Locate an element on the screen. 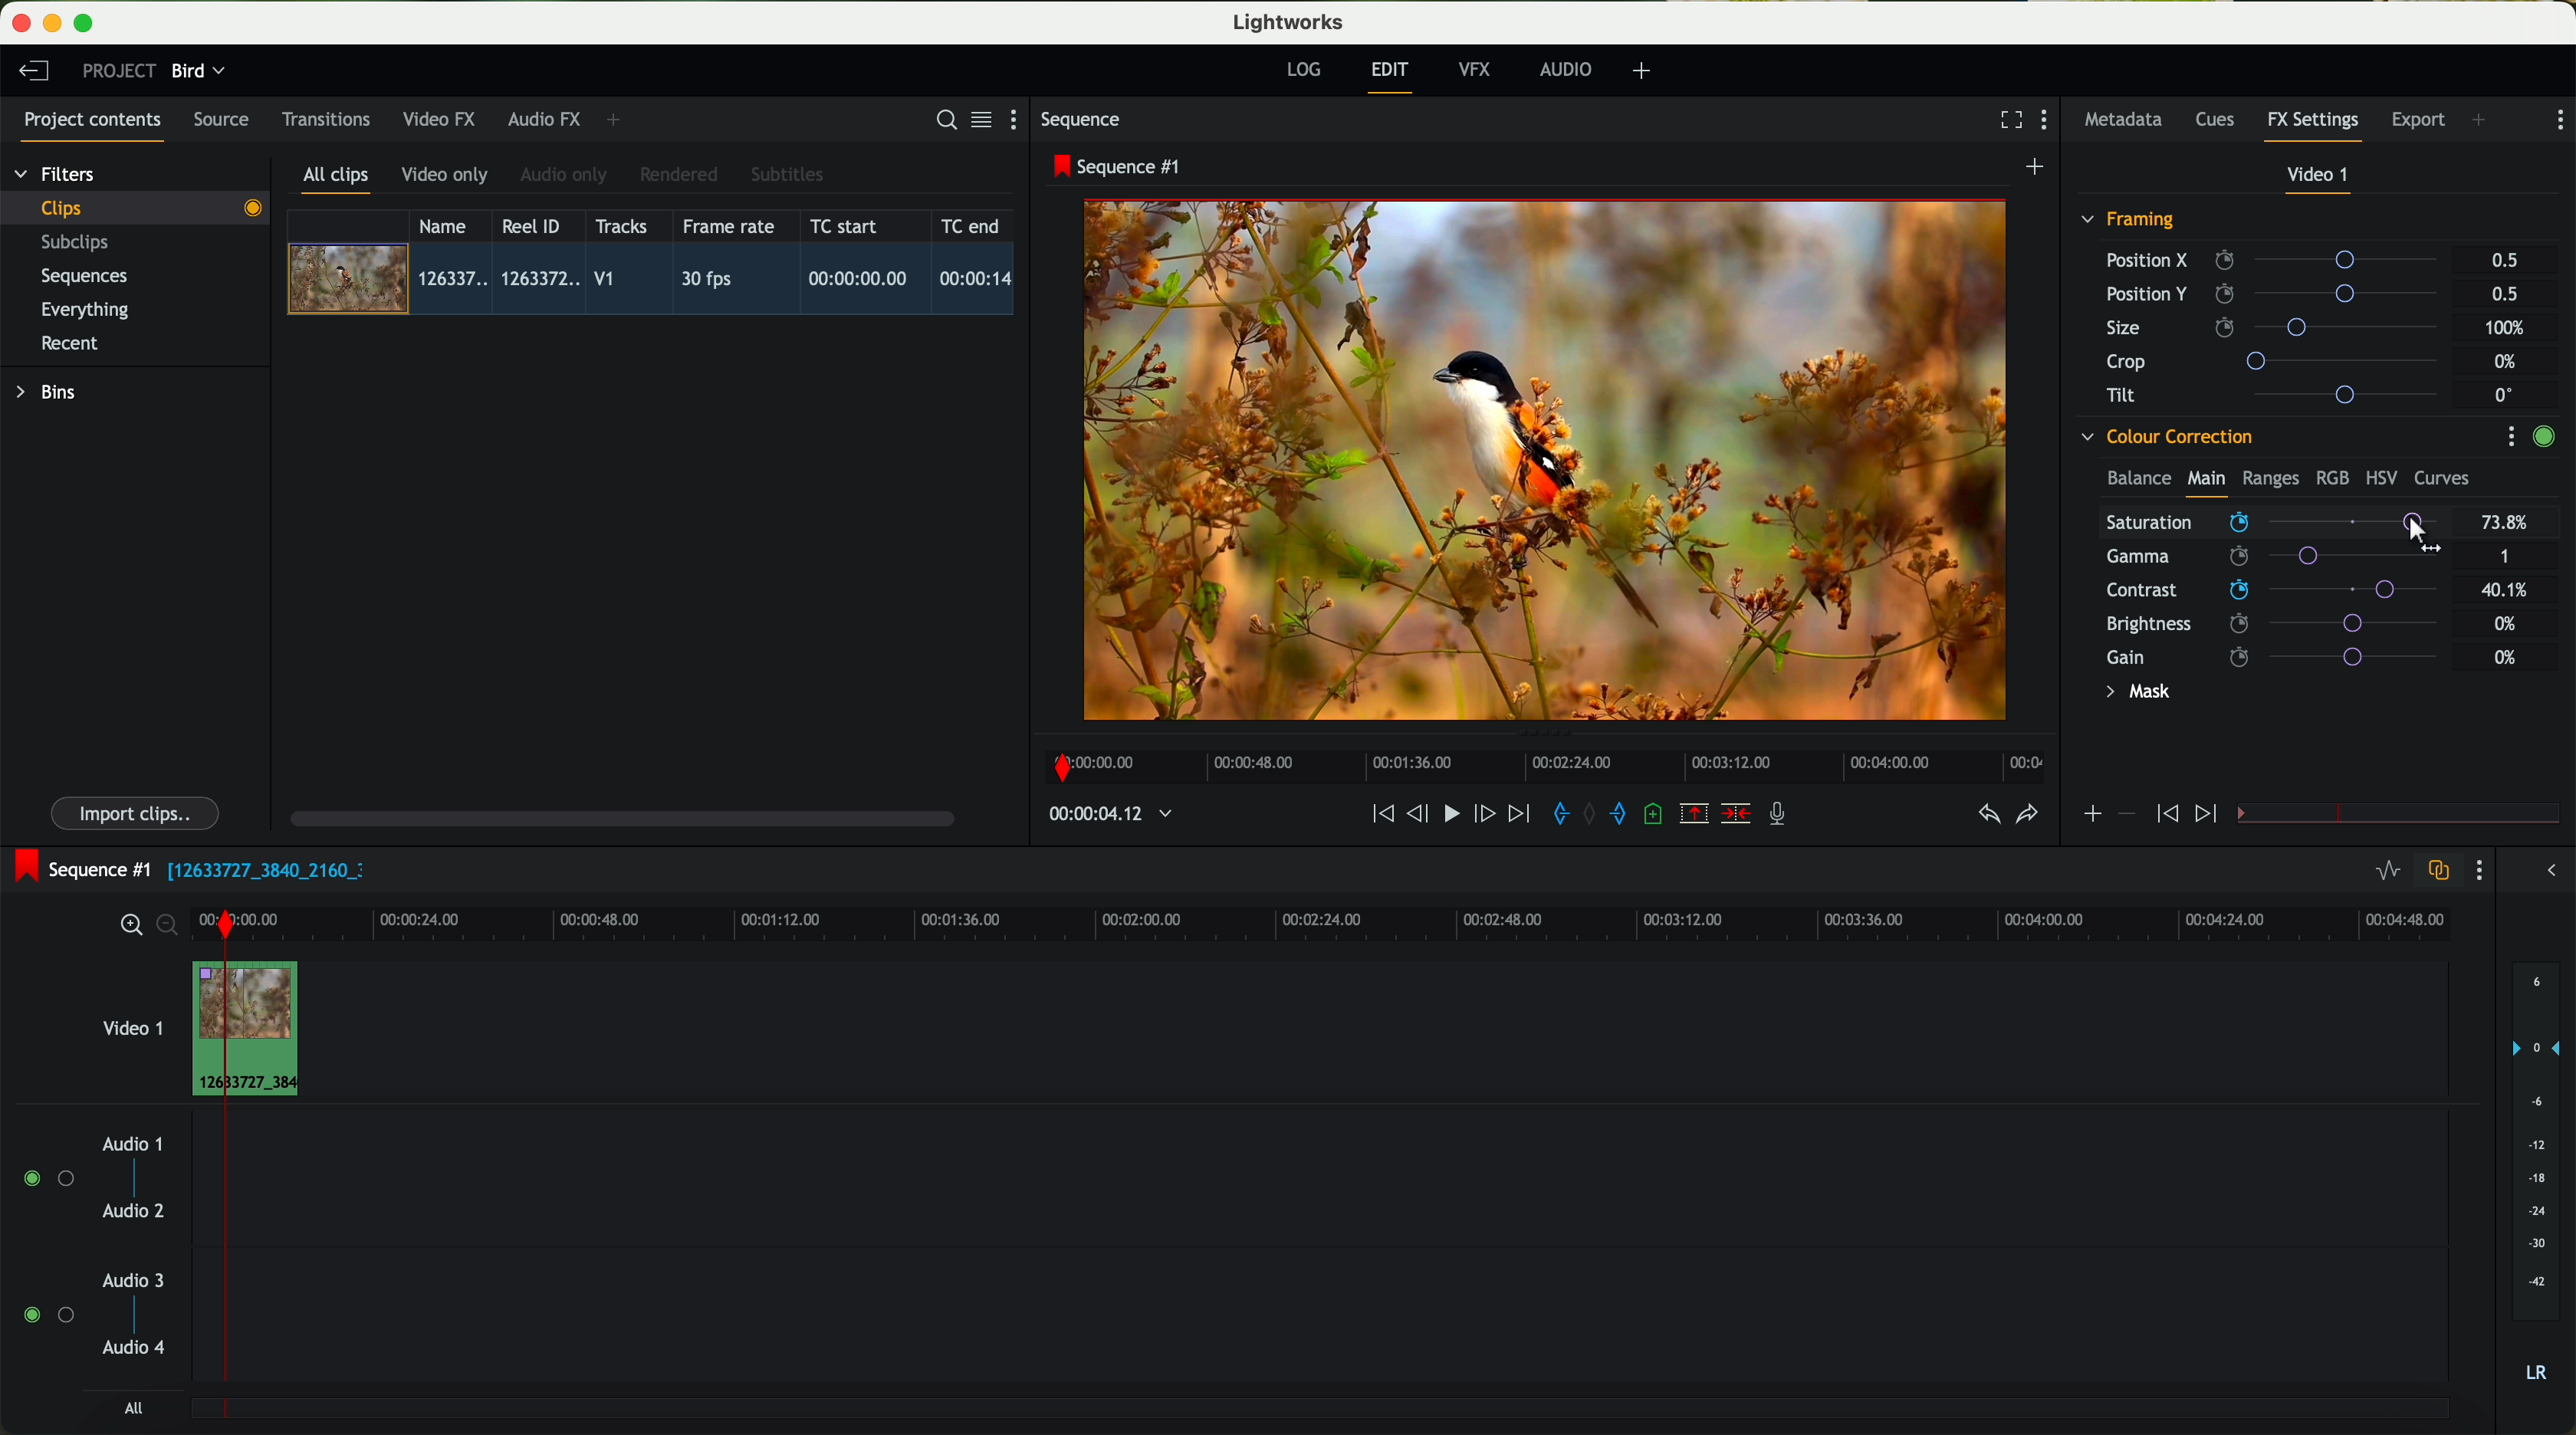 Image resolution: width=2576 pixels, height=1435 pixels. rendered is located at coordinates (680, 176).